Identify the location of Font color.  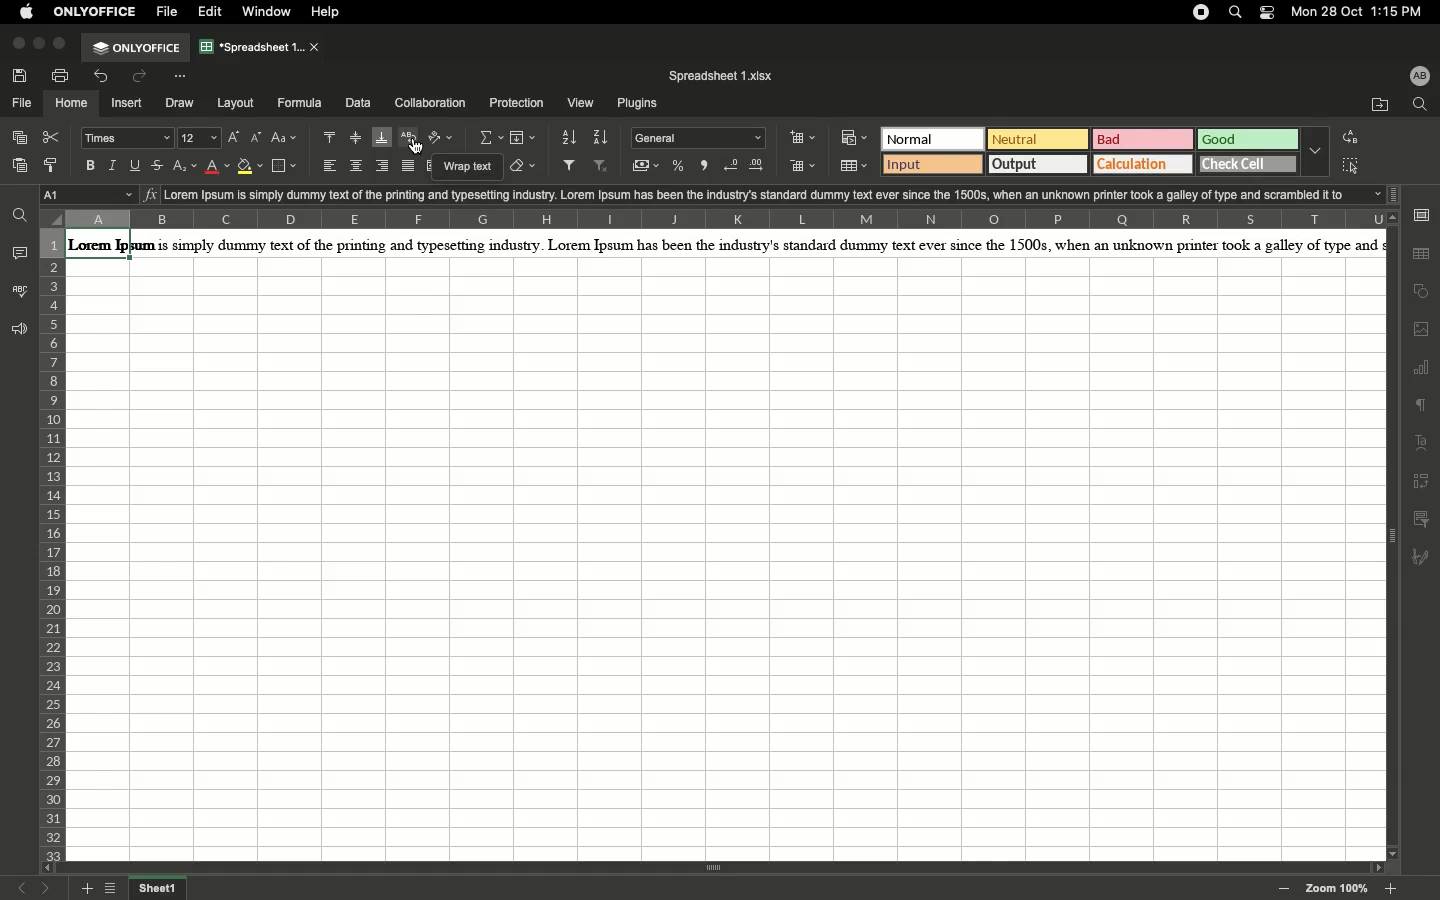
(218, 166).